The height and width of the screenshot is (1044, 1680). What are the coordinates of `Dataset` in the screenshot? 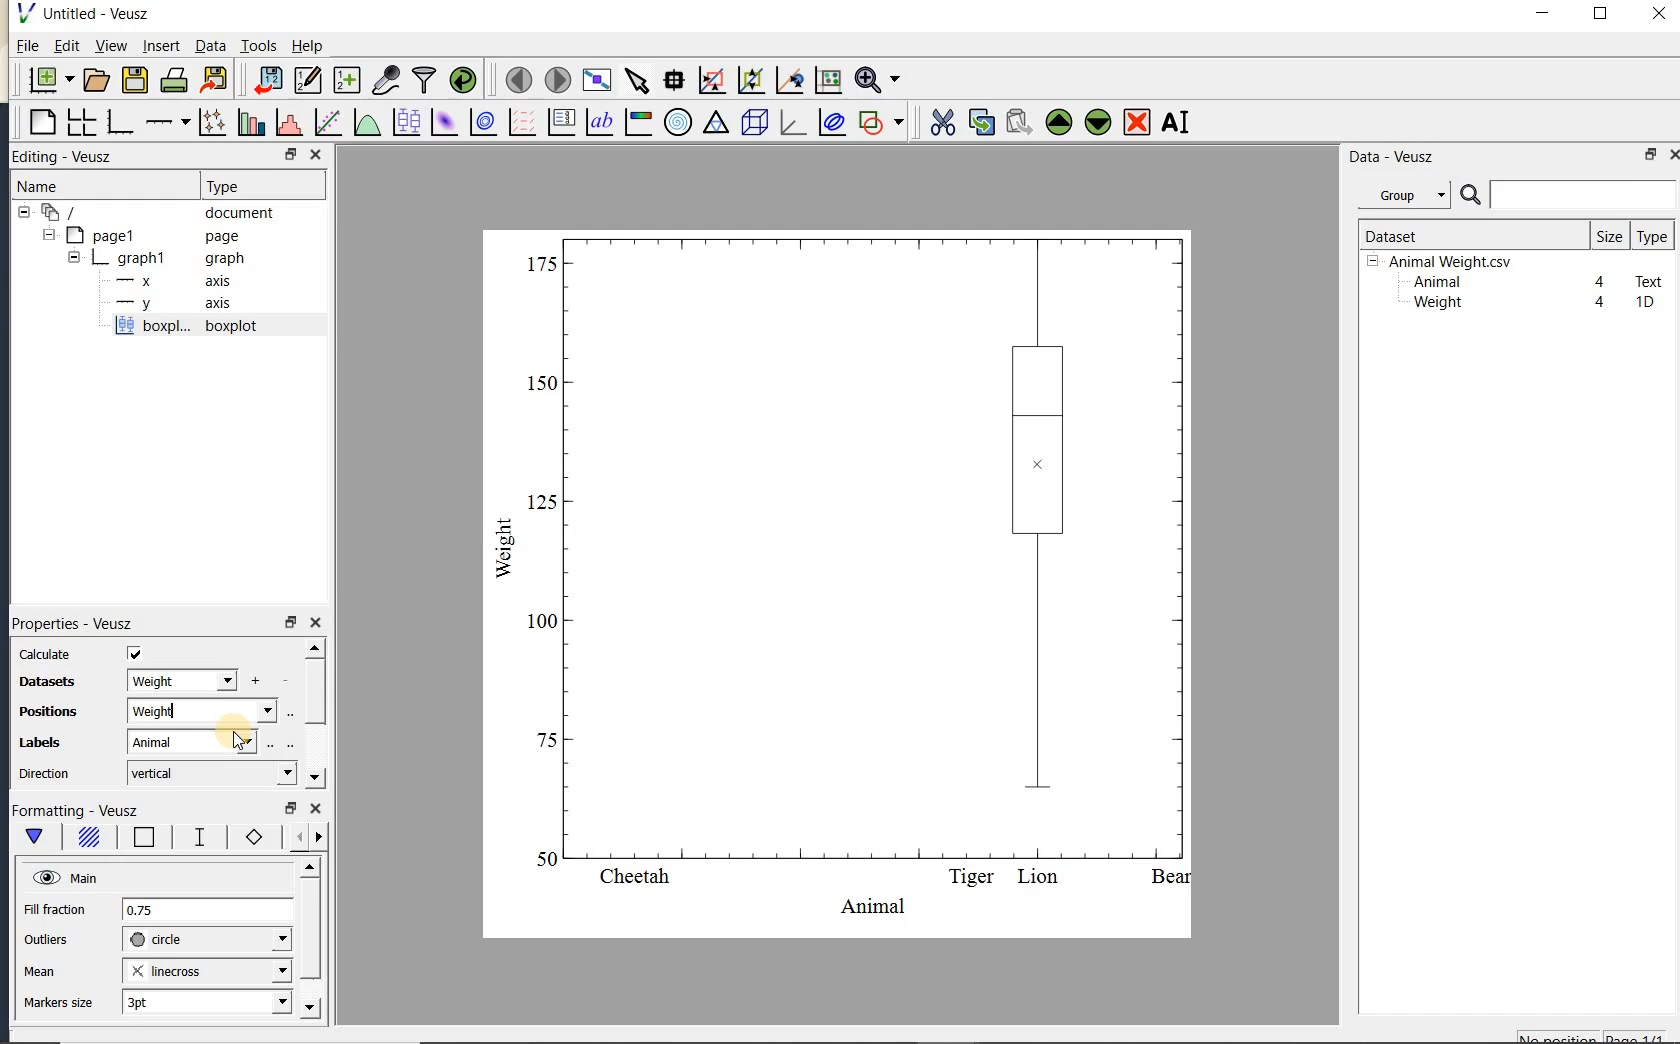 It's located at (1465, 235).